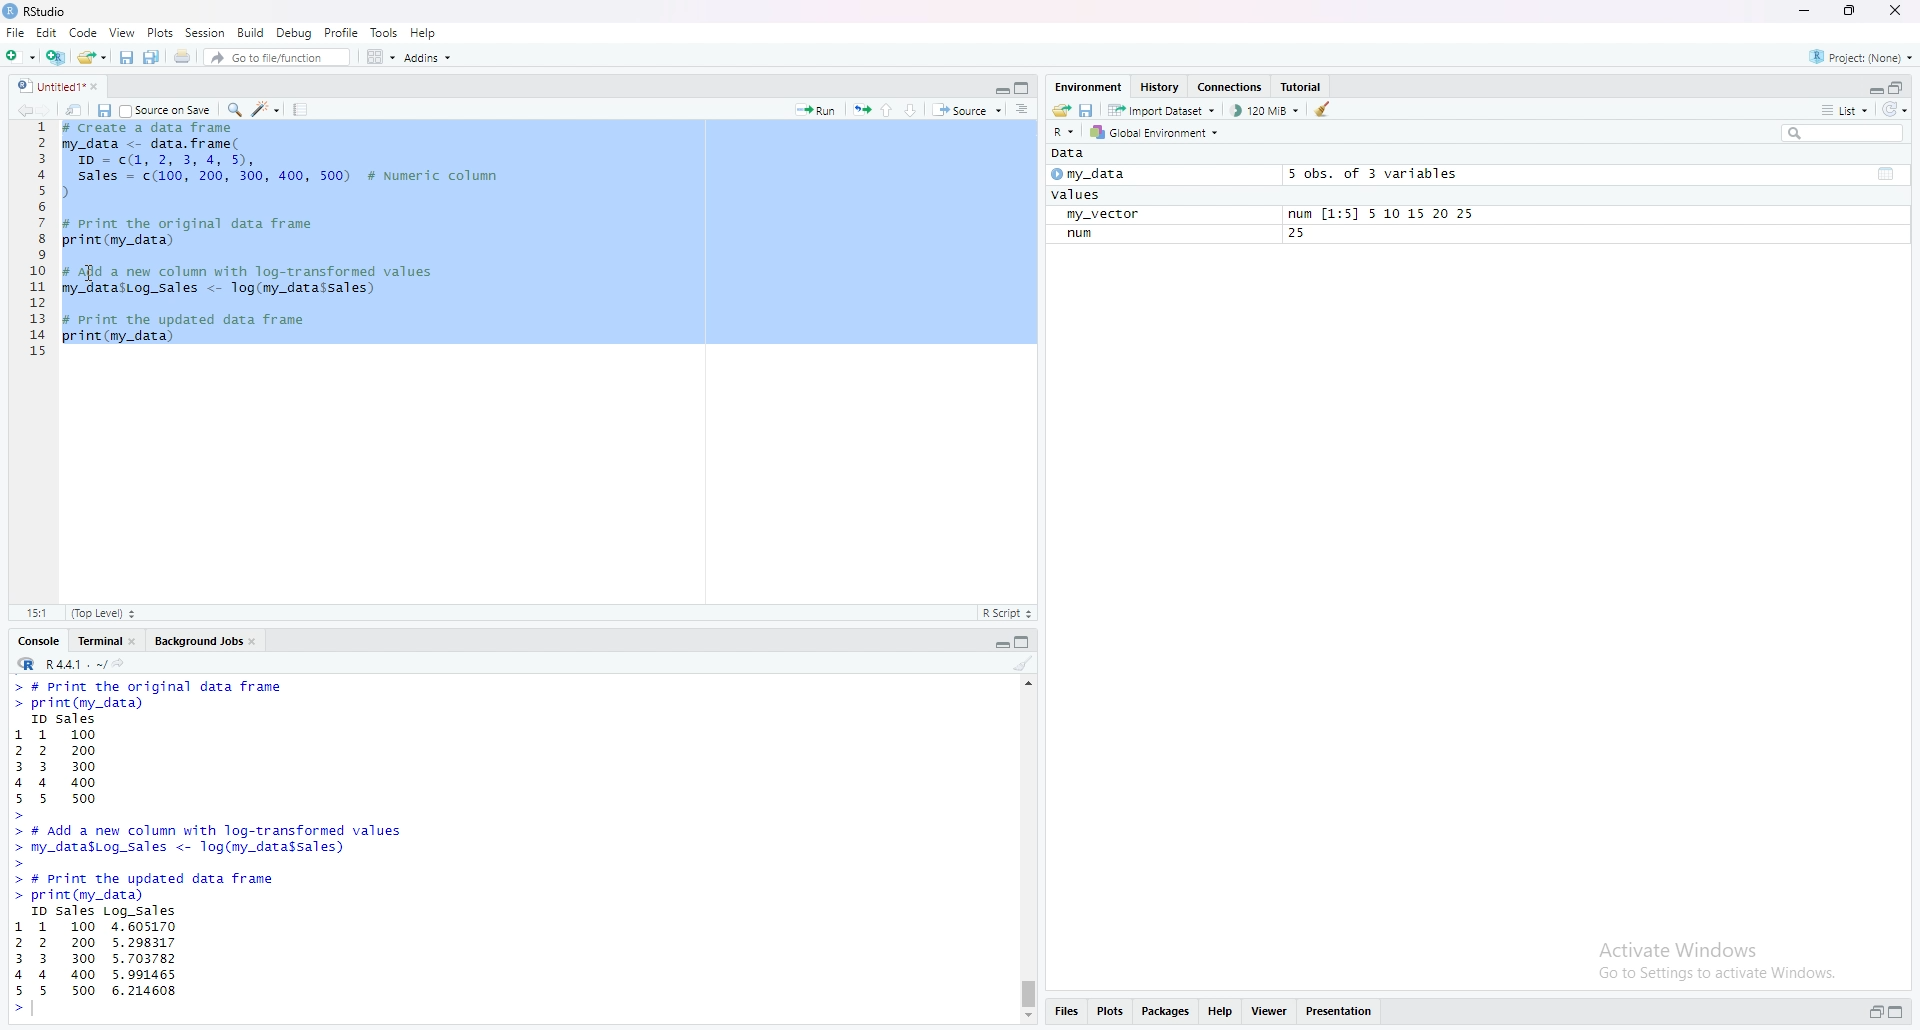 This screenshot has height=1030, width=1920. What do you see at coordinates (427, 57) in the screenshot?
I see `addins` at bounding box center [427, 57].